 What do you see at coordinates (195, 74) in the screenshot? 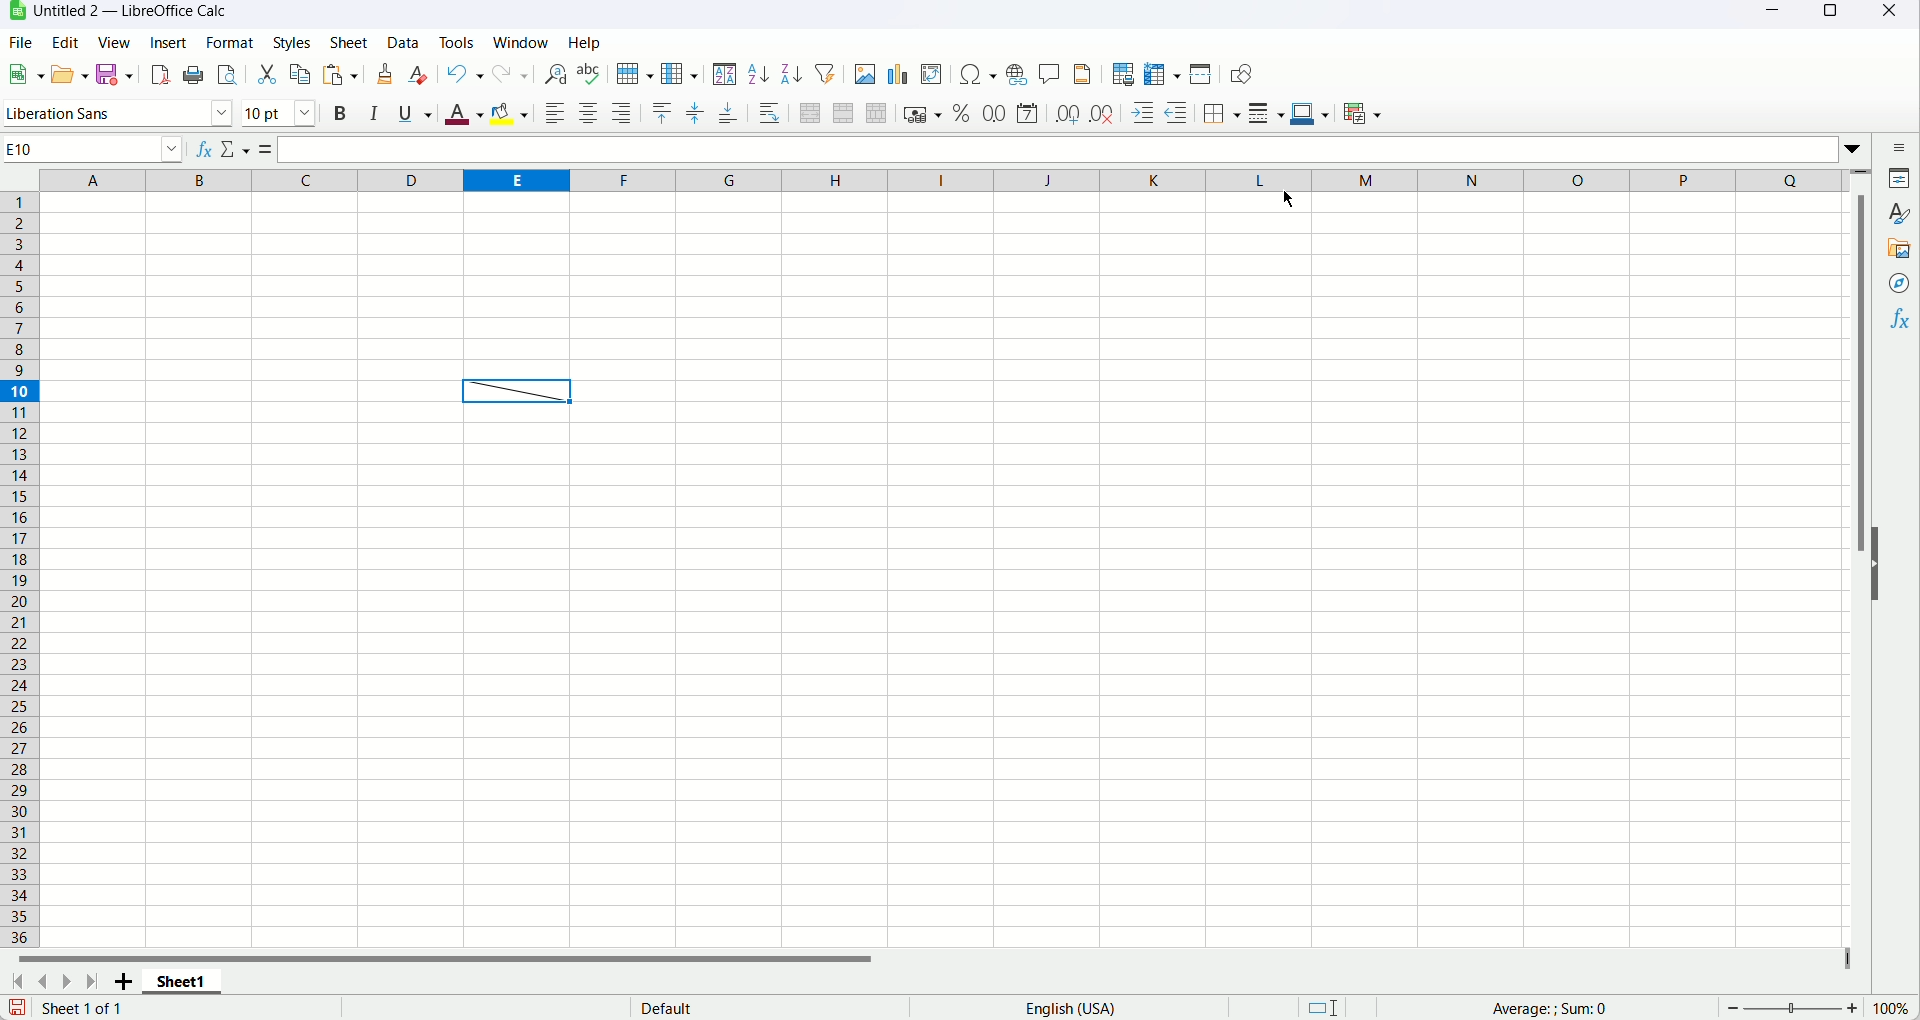
I see `Print` at bounding box center [195, 74].